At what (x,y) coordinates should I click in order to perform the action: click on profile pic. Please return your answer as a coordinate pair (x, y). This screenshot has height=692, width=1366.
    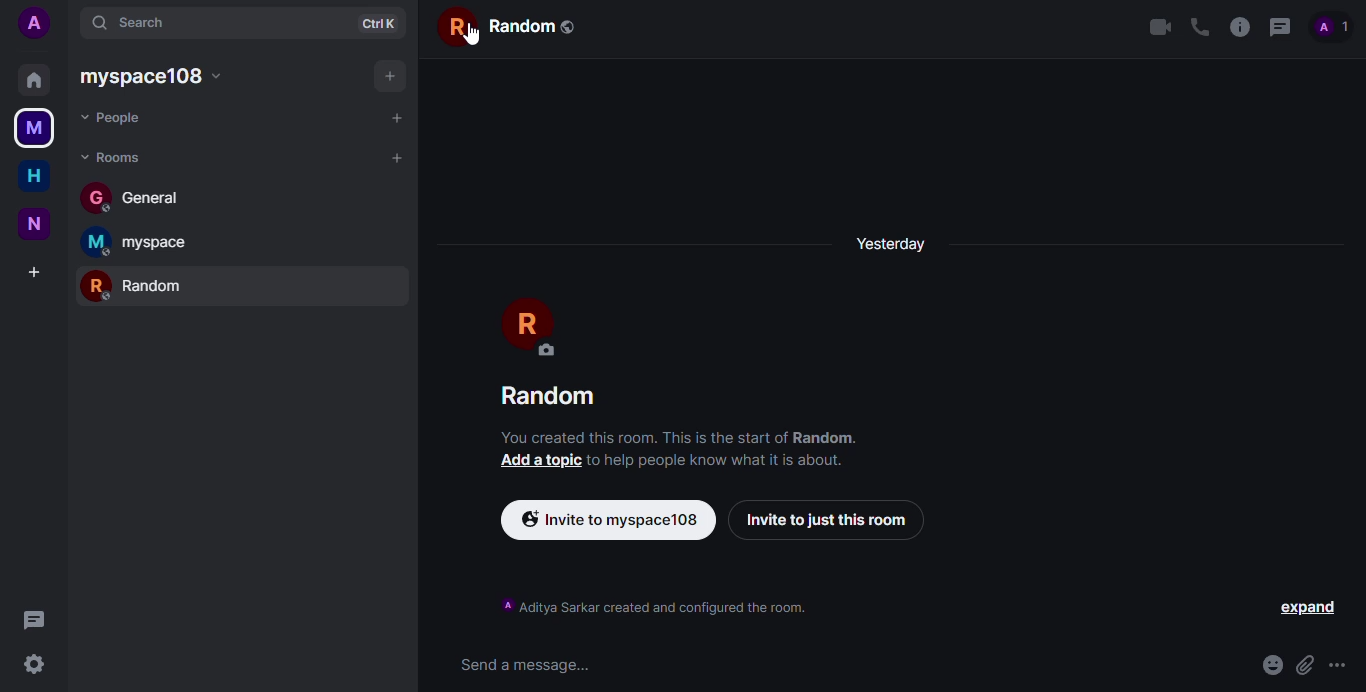
    Looking at the image, I should click on (535, 327).